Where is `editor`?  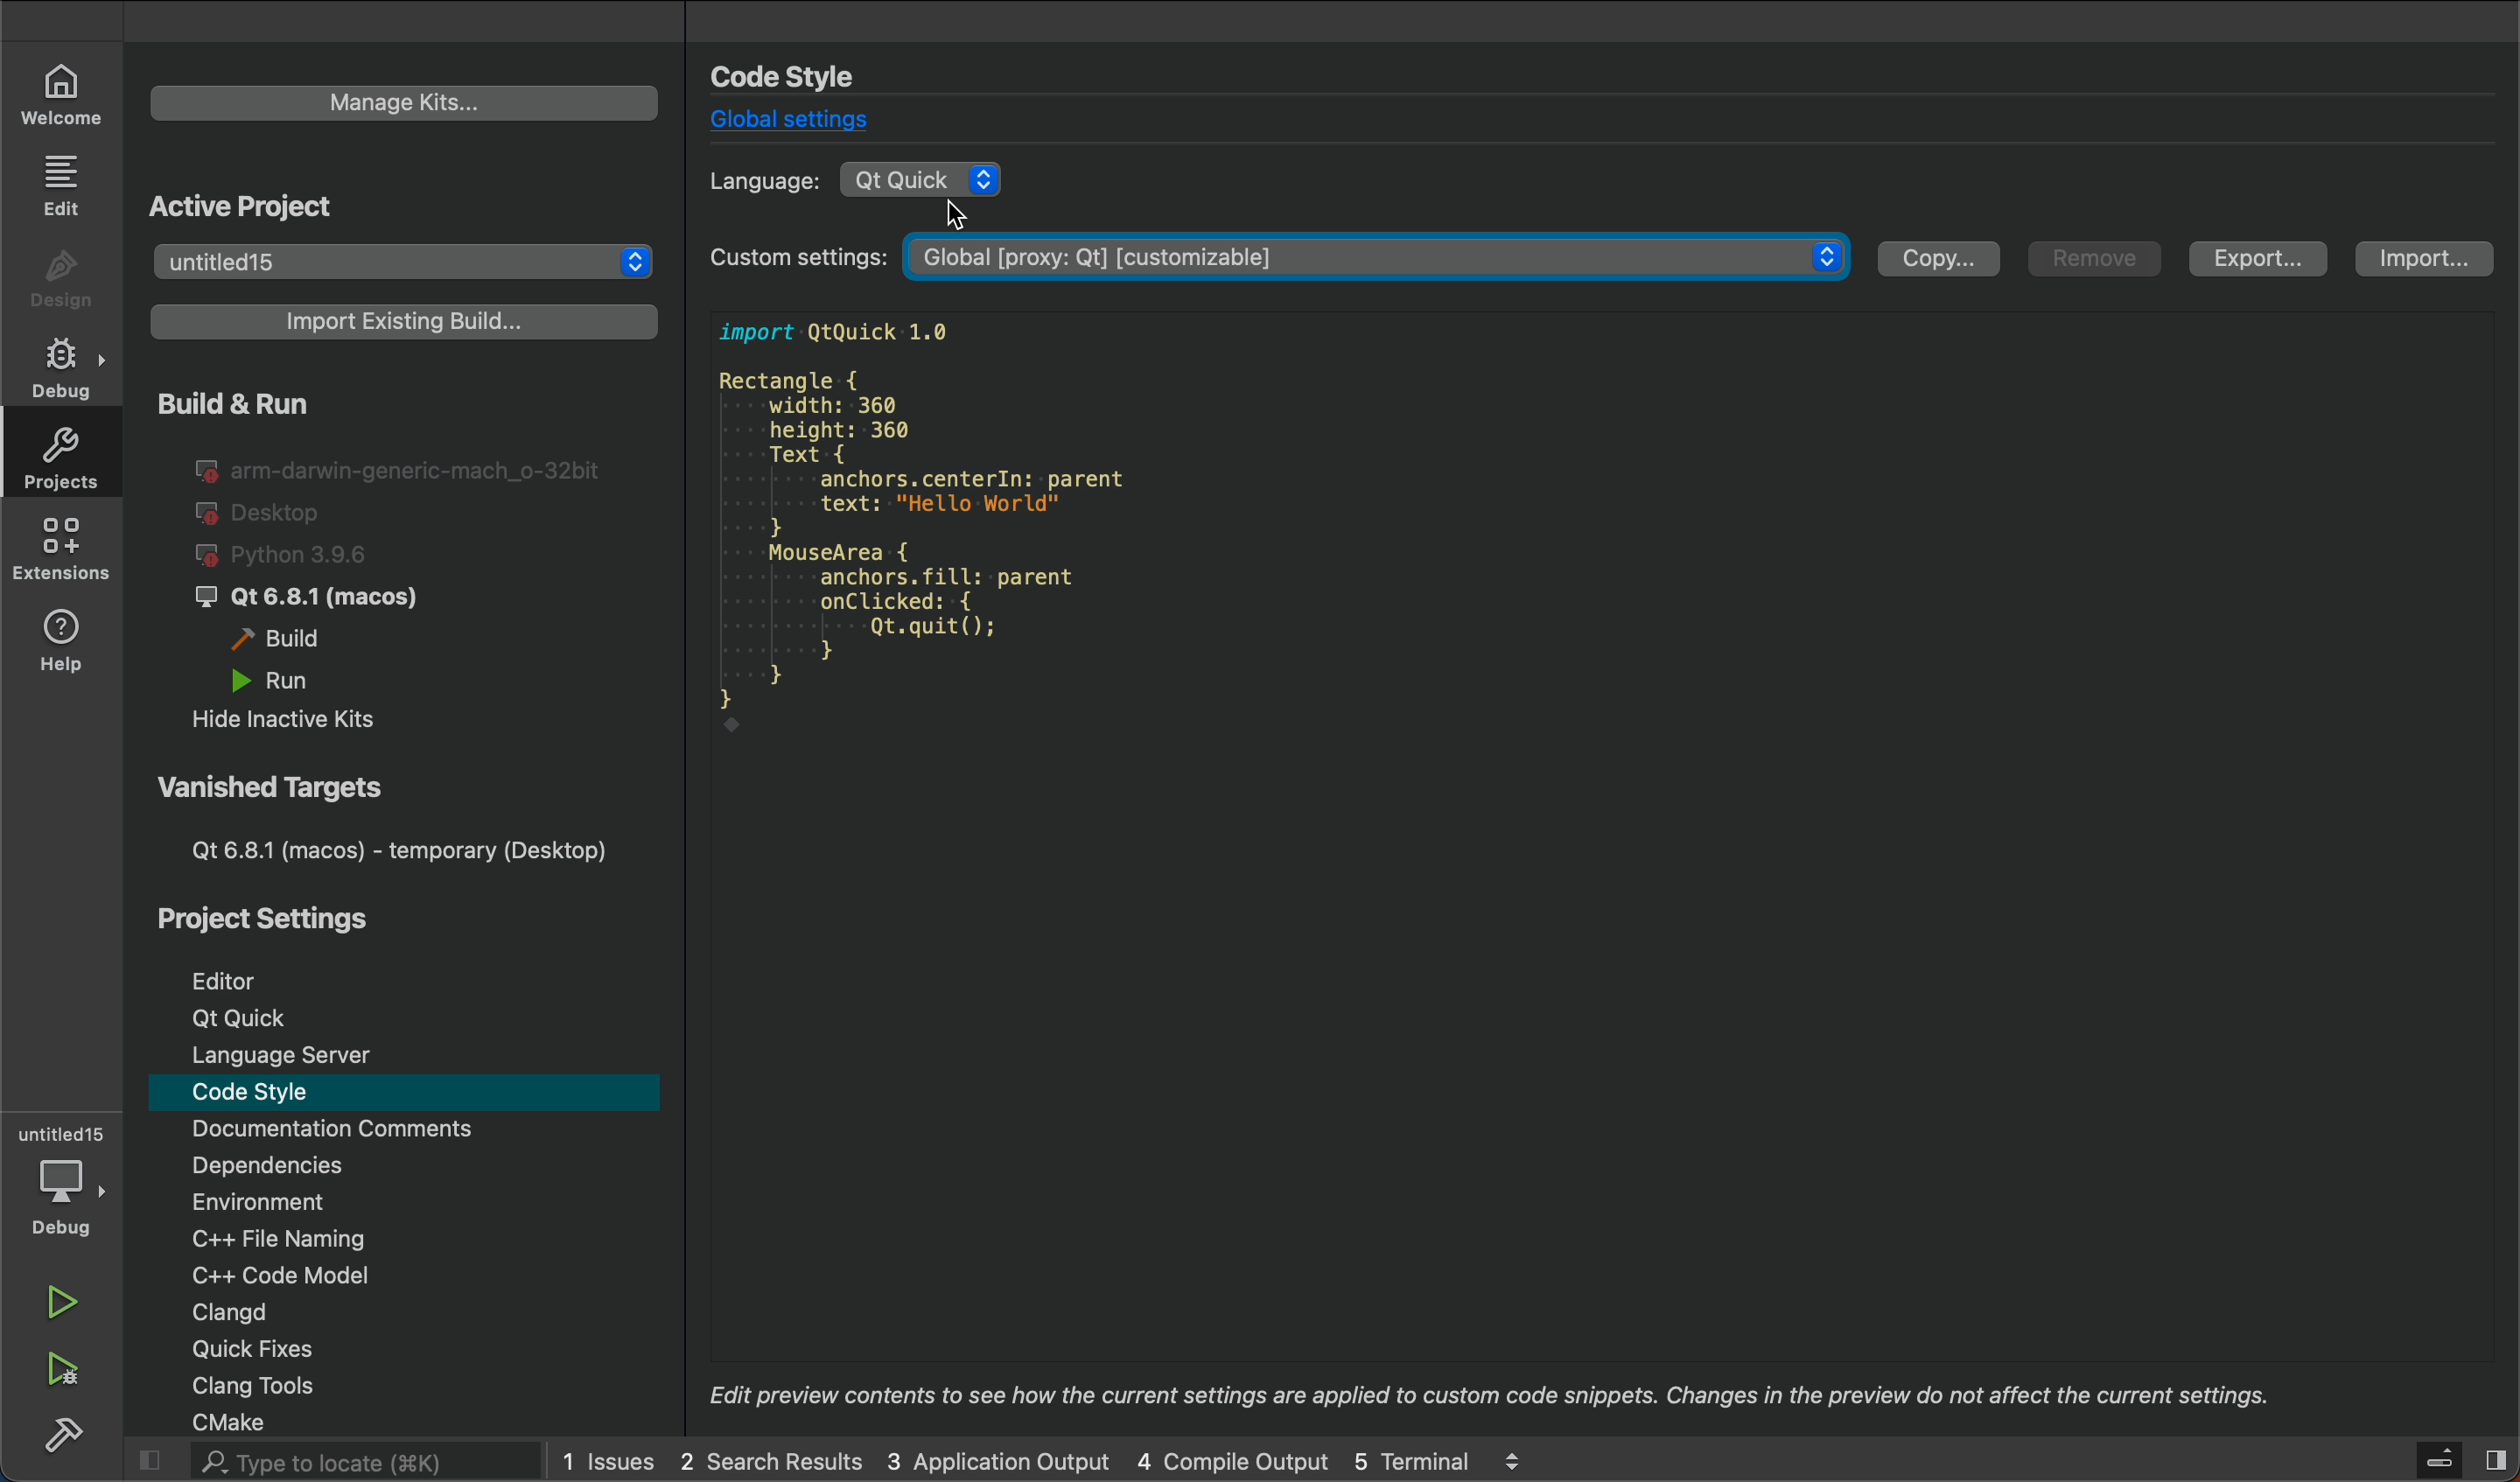
editor is located at coordinates (237, 976).